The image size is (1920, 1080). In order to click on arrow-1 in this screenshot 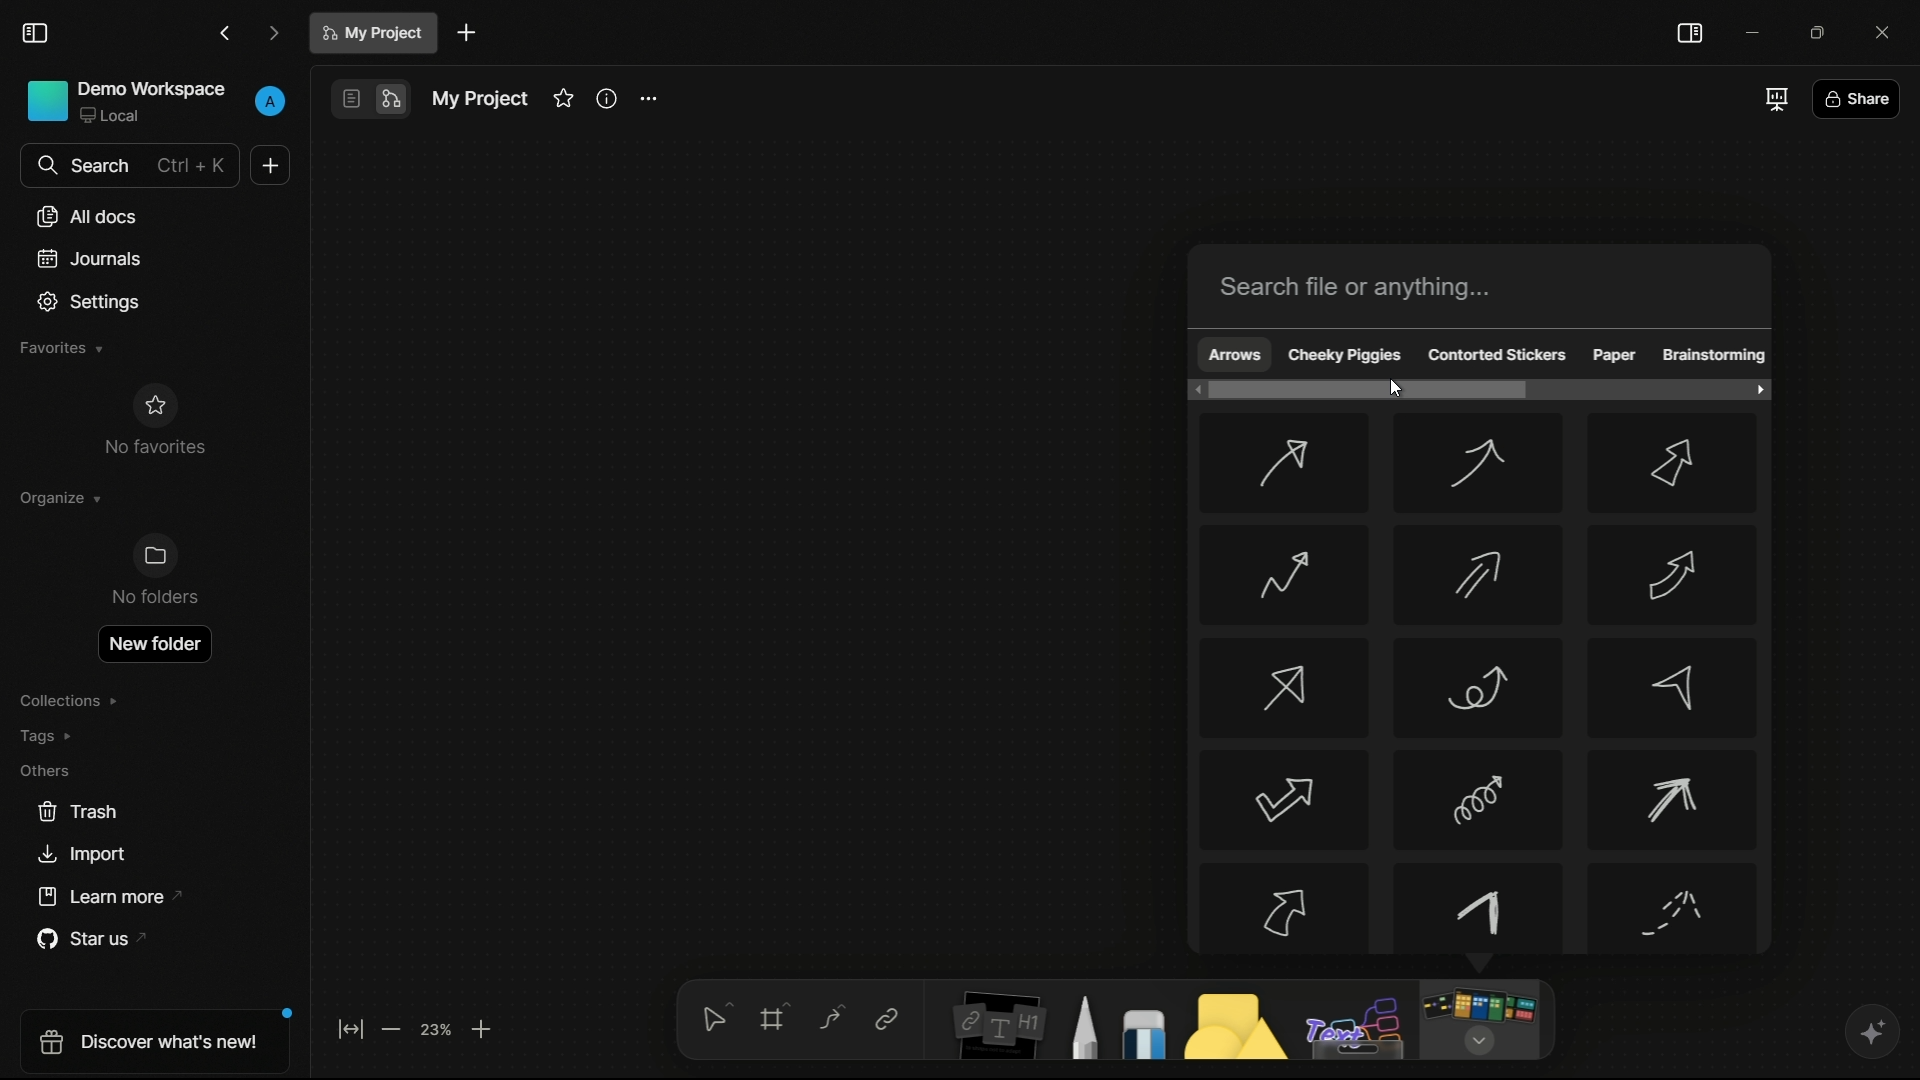, I will do `click(1282, 464)`.